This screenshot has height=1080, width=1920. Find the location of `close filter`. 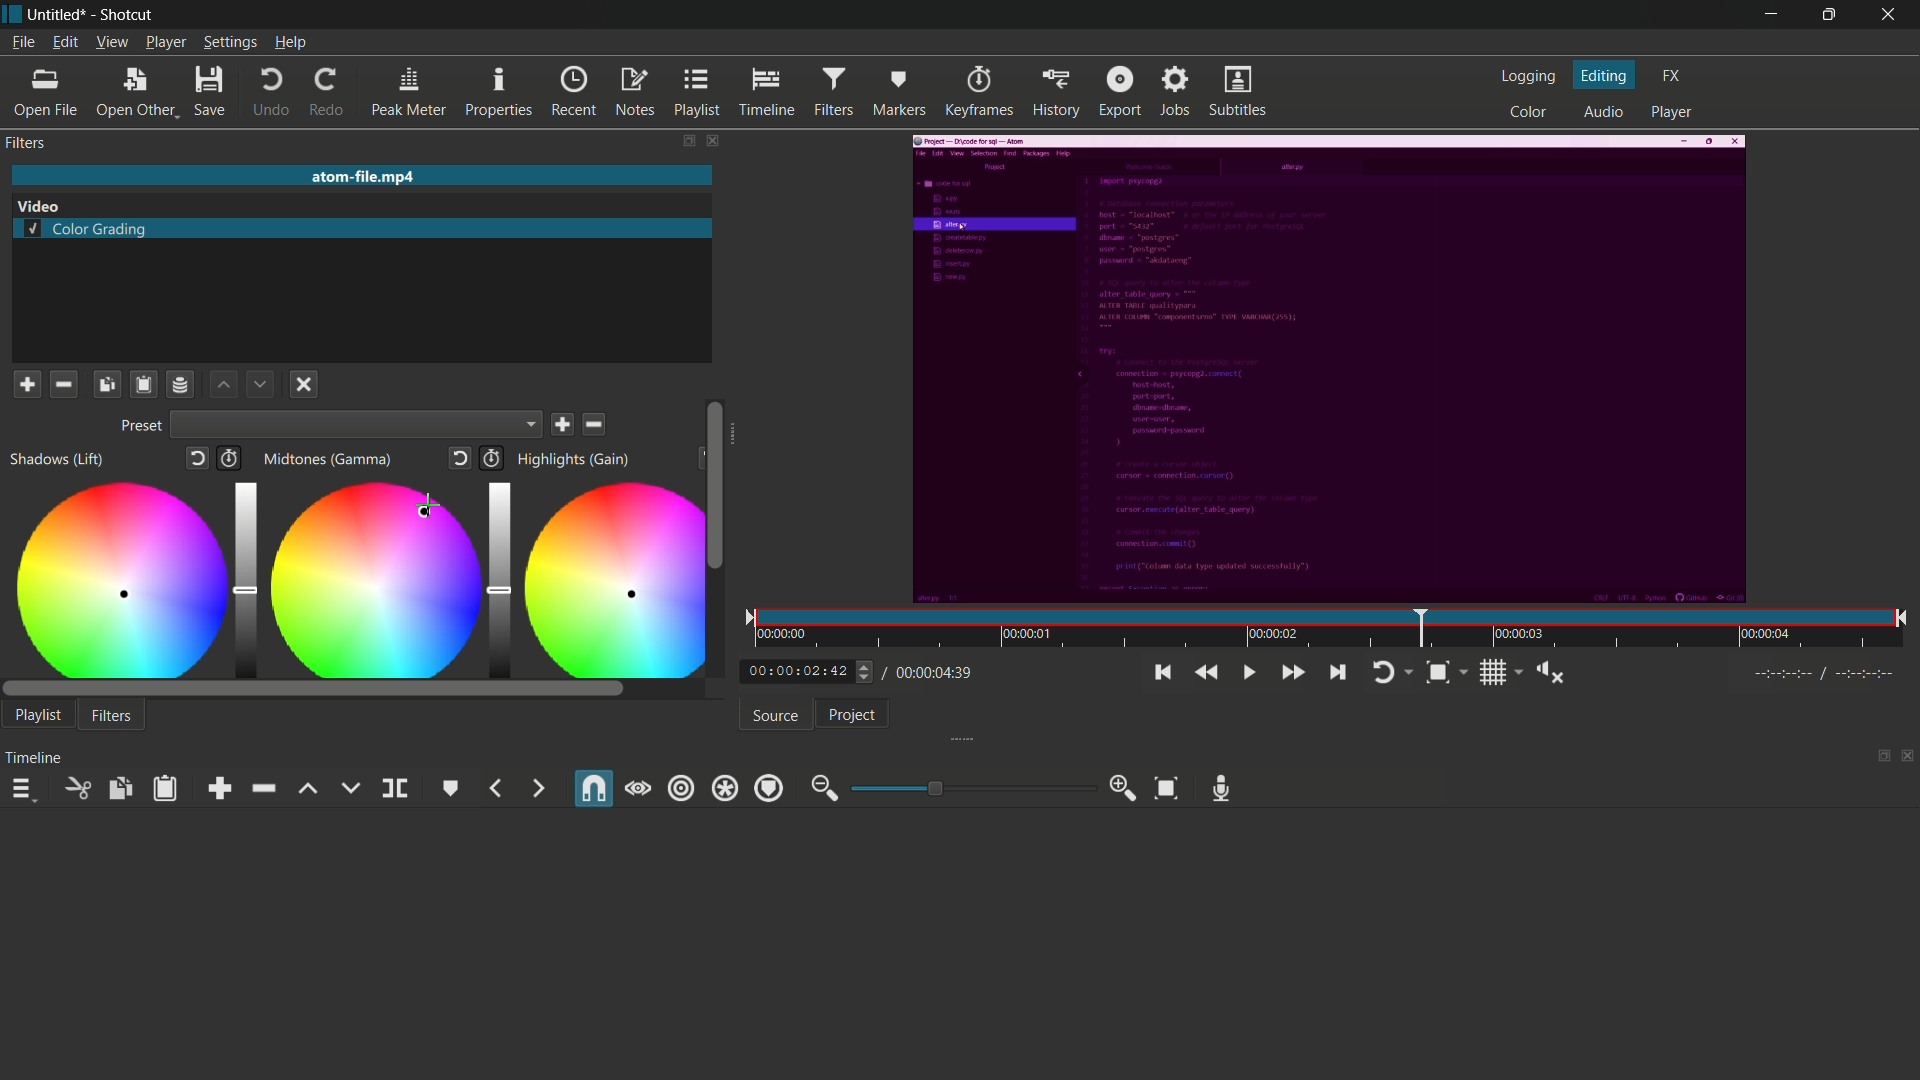

close filter is located at coordinates (709, 140).